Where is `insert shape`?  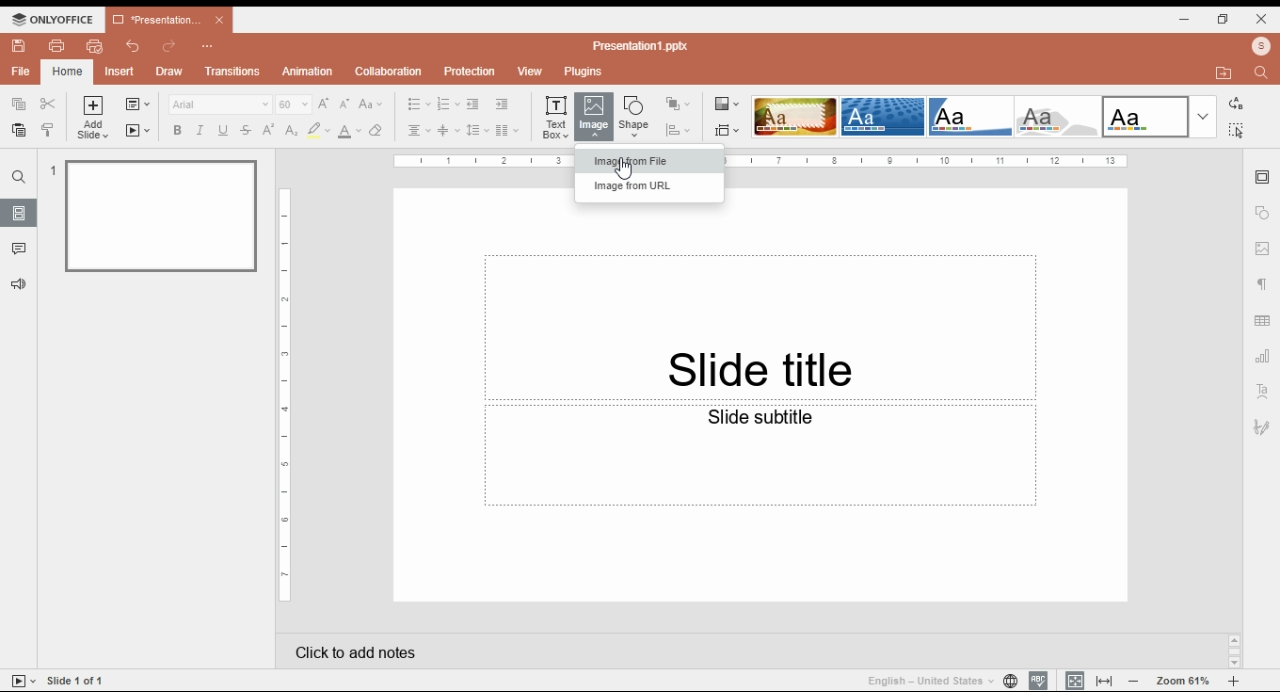 insert shape is located at coordinates (637, 114).